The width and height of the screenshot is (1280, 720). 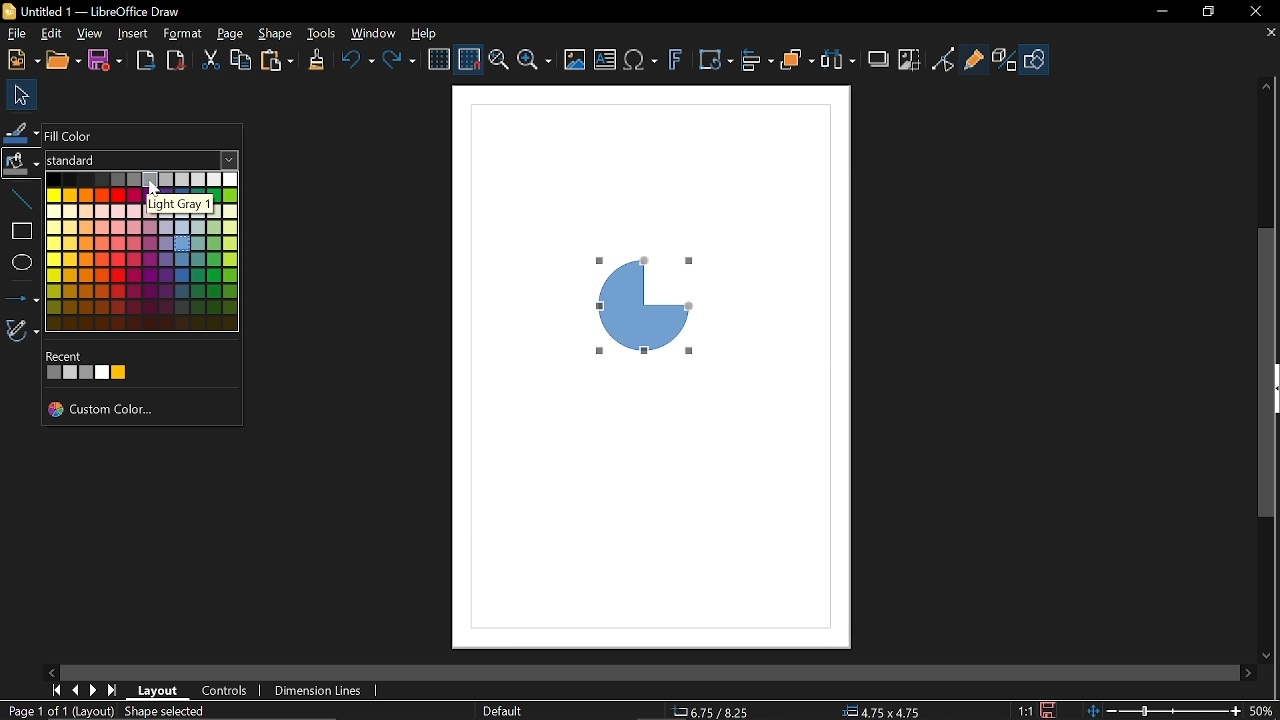 I want to click on 50% (Current Zoom), so click(x=1264, y=708).